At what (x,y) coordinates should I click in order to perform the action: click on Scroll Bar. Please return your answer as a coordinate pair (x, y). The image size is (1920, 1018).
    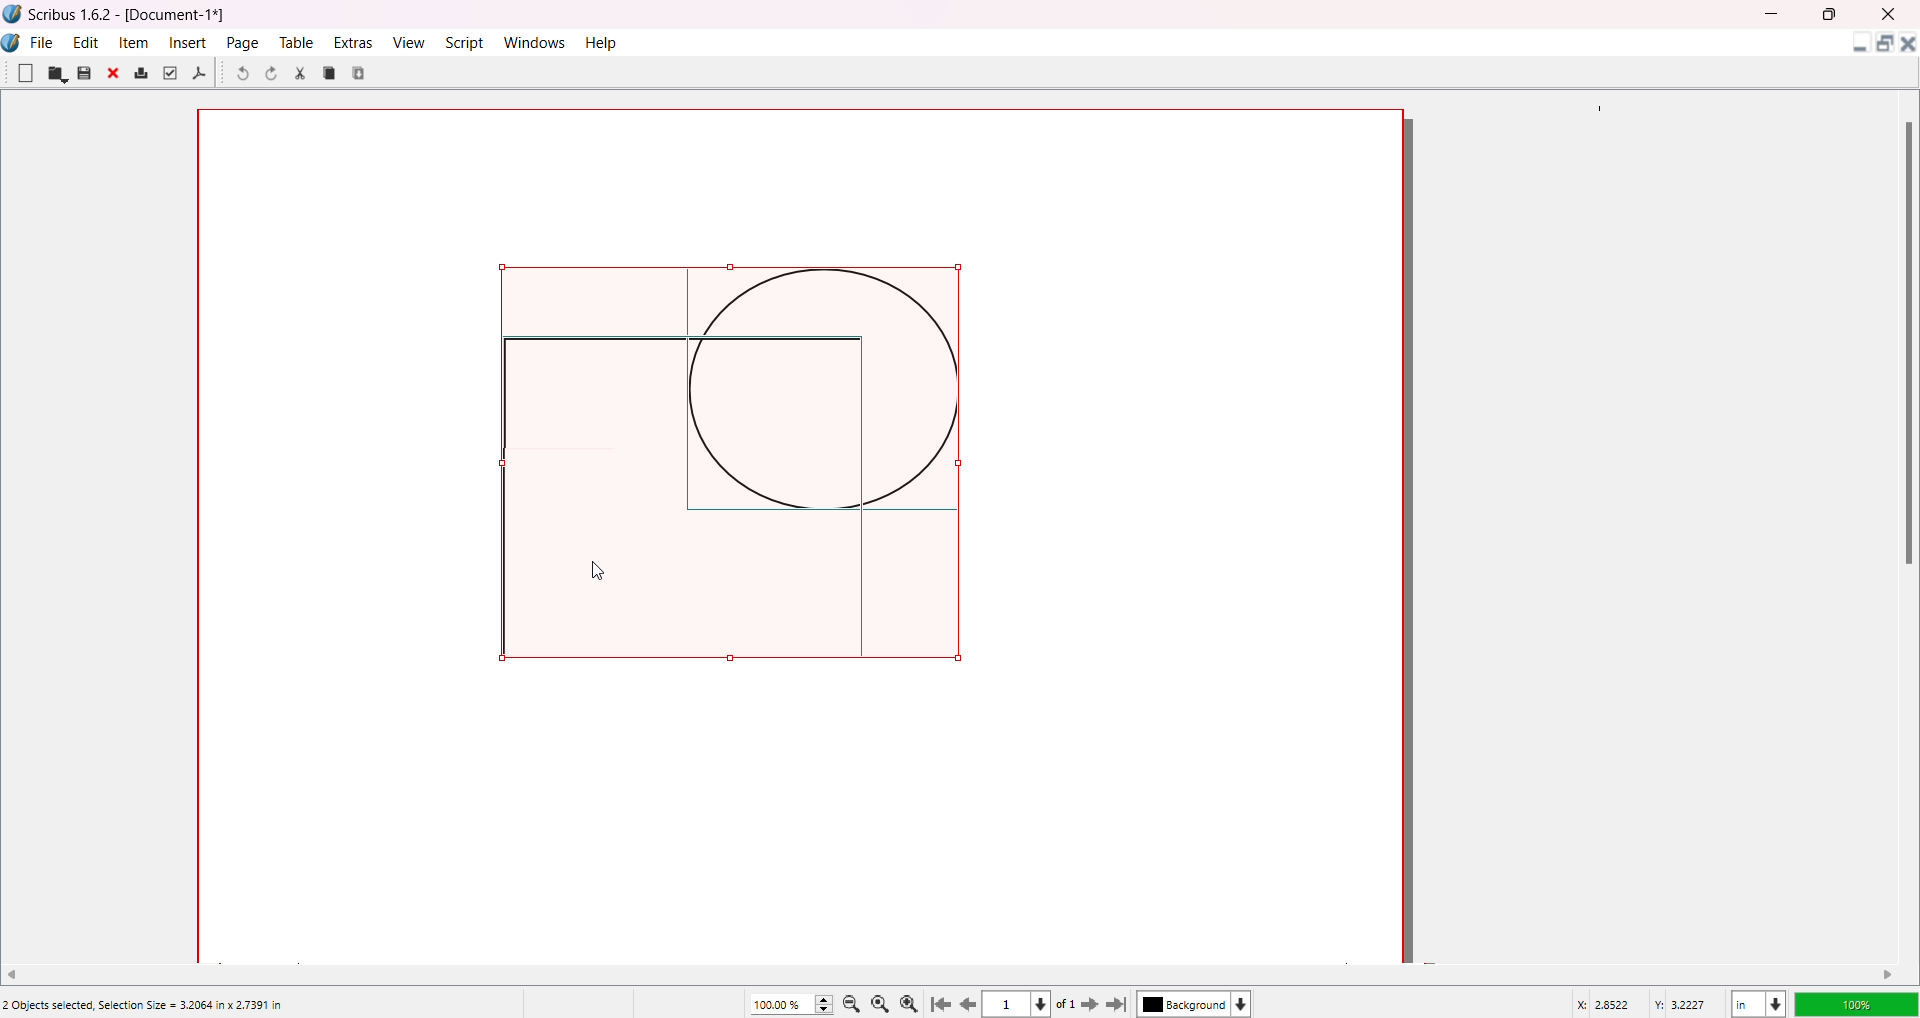
    Looking at the image, I should click on (1904, 341).